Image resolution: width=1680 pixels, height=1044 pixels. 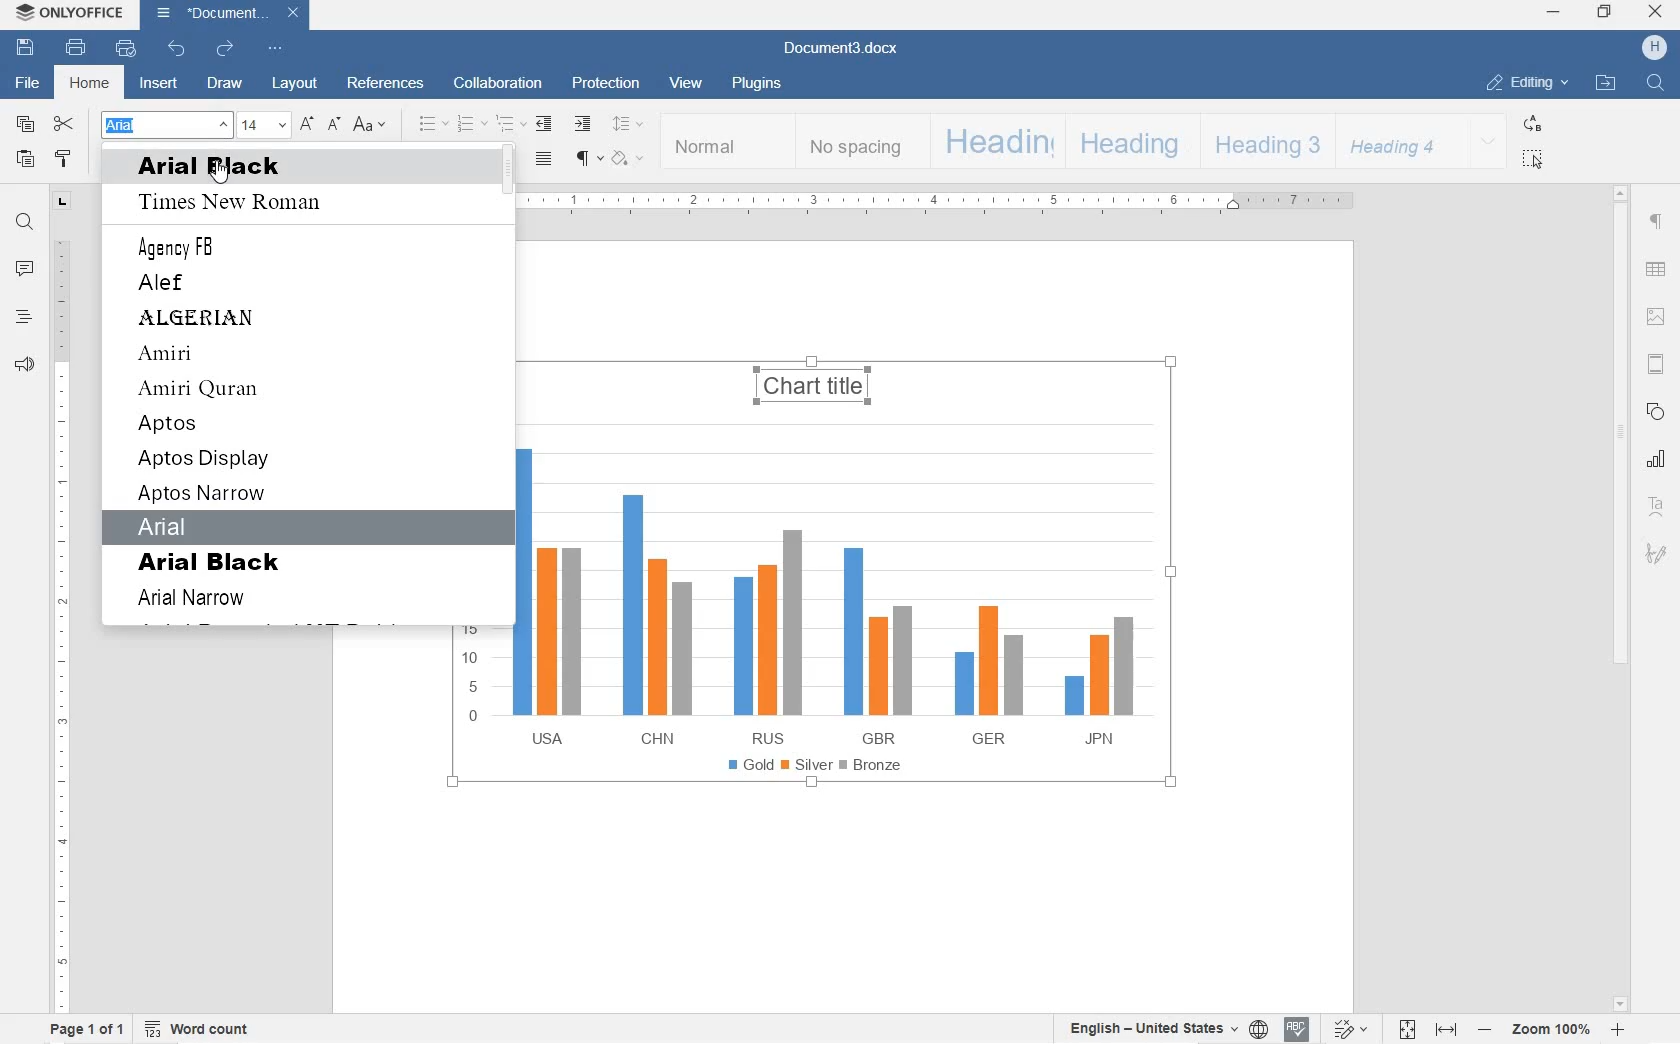 I want to click on INCREMENT FONT SIZE, so click(x=308, y=124).